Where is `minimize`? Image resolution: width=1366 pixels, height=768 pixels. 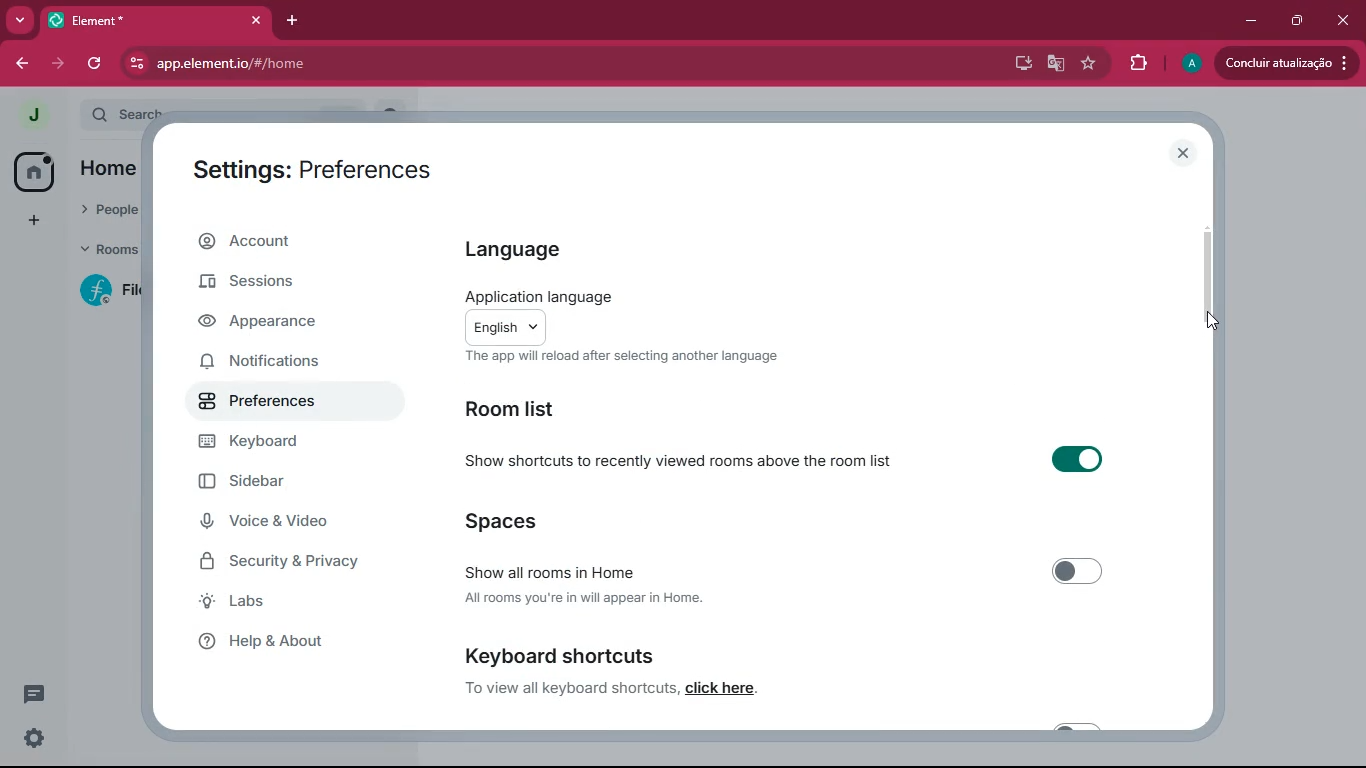 minimize is located at coordinates (1247, 21).